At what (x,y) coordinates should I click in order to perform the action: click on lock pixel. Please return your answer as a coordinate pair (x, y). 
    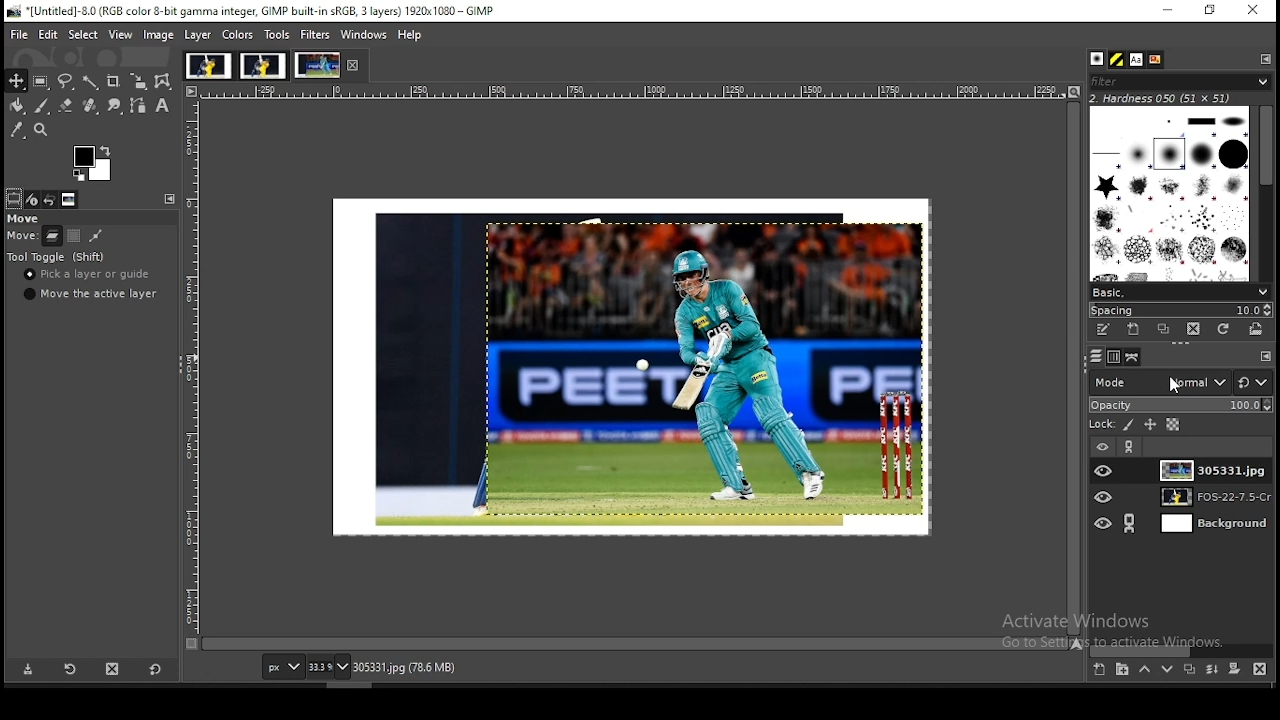
    Looking at the image, I should click on (1131, 425).